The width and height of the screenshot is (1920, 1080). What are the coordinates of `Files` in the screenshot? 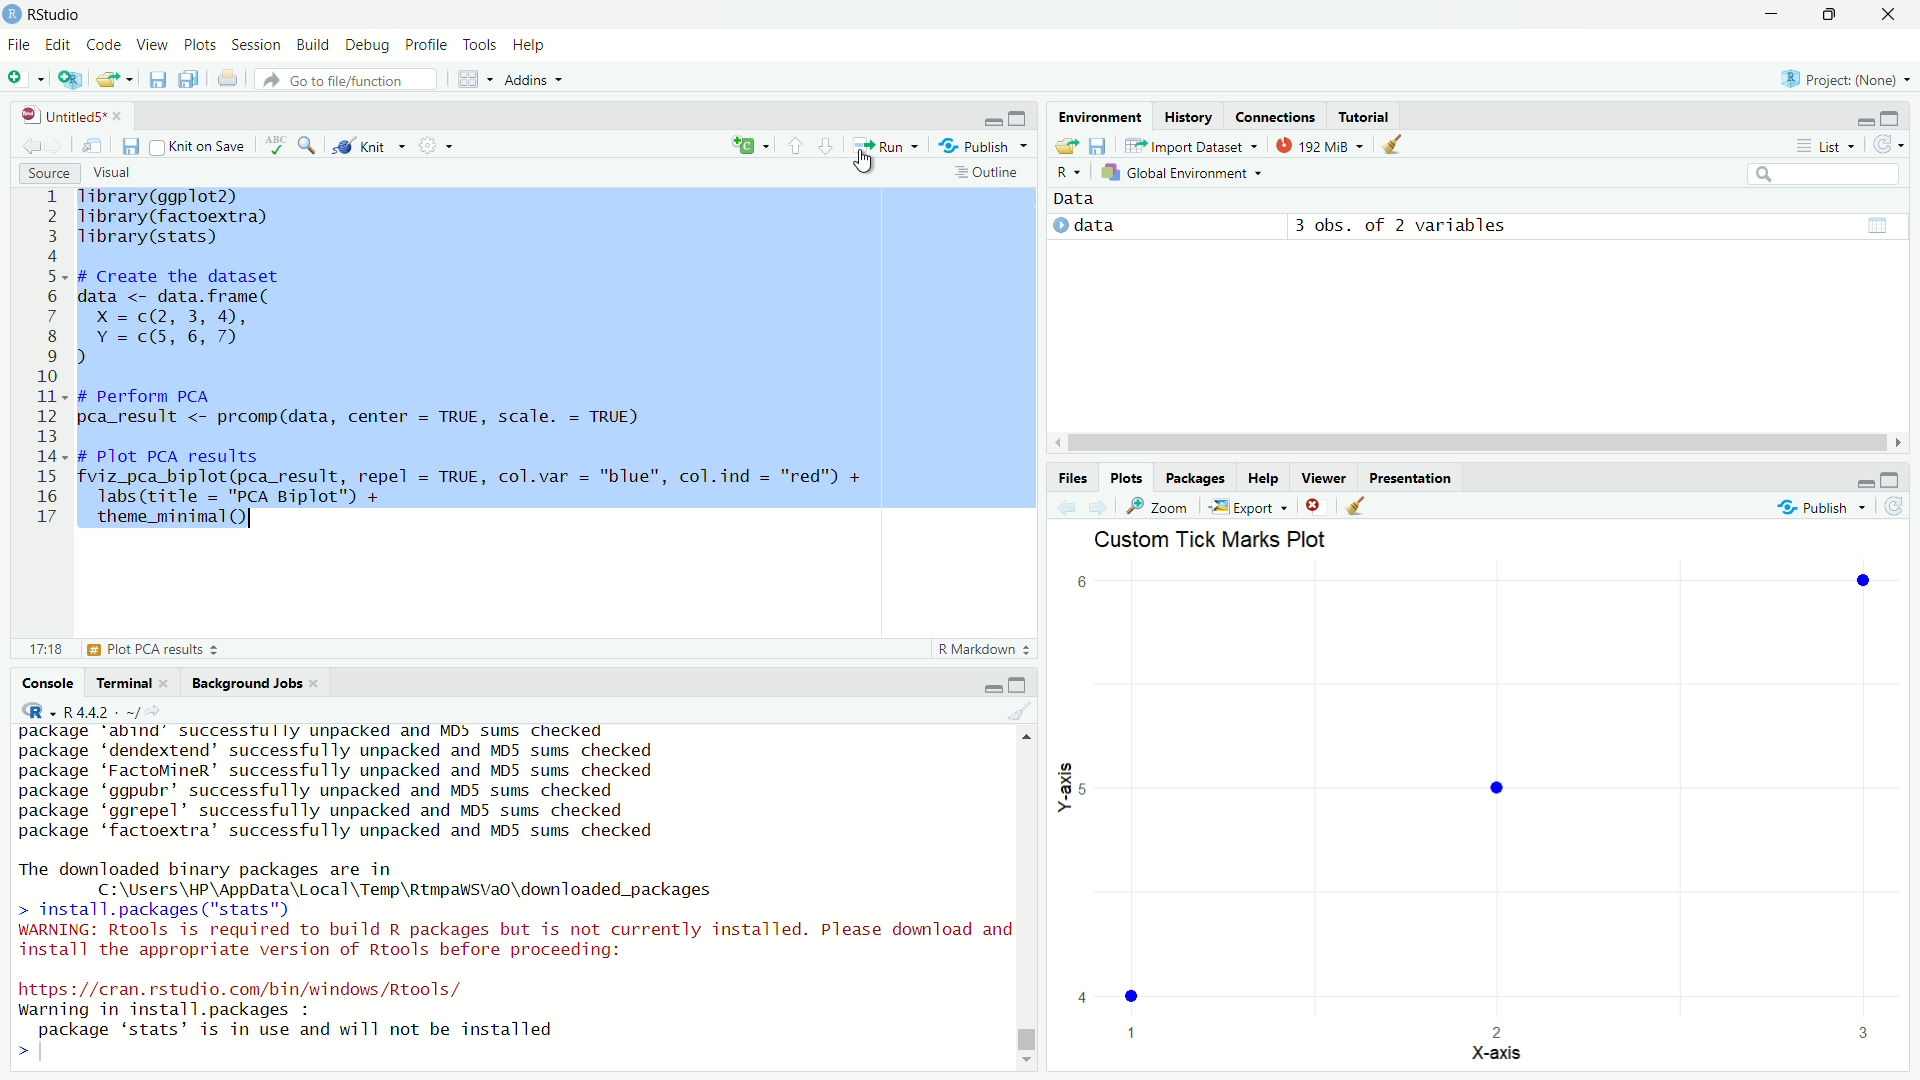 It's located at (1073, 478).